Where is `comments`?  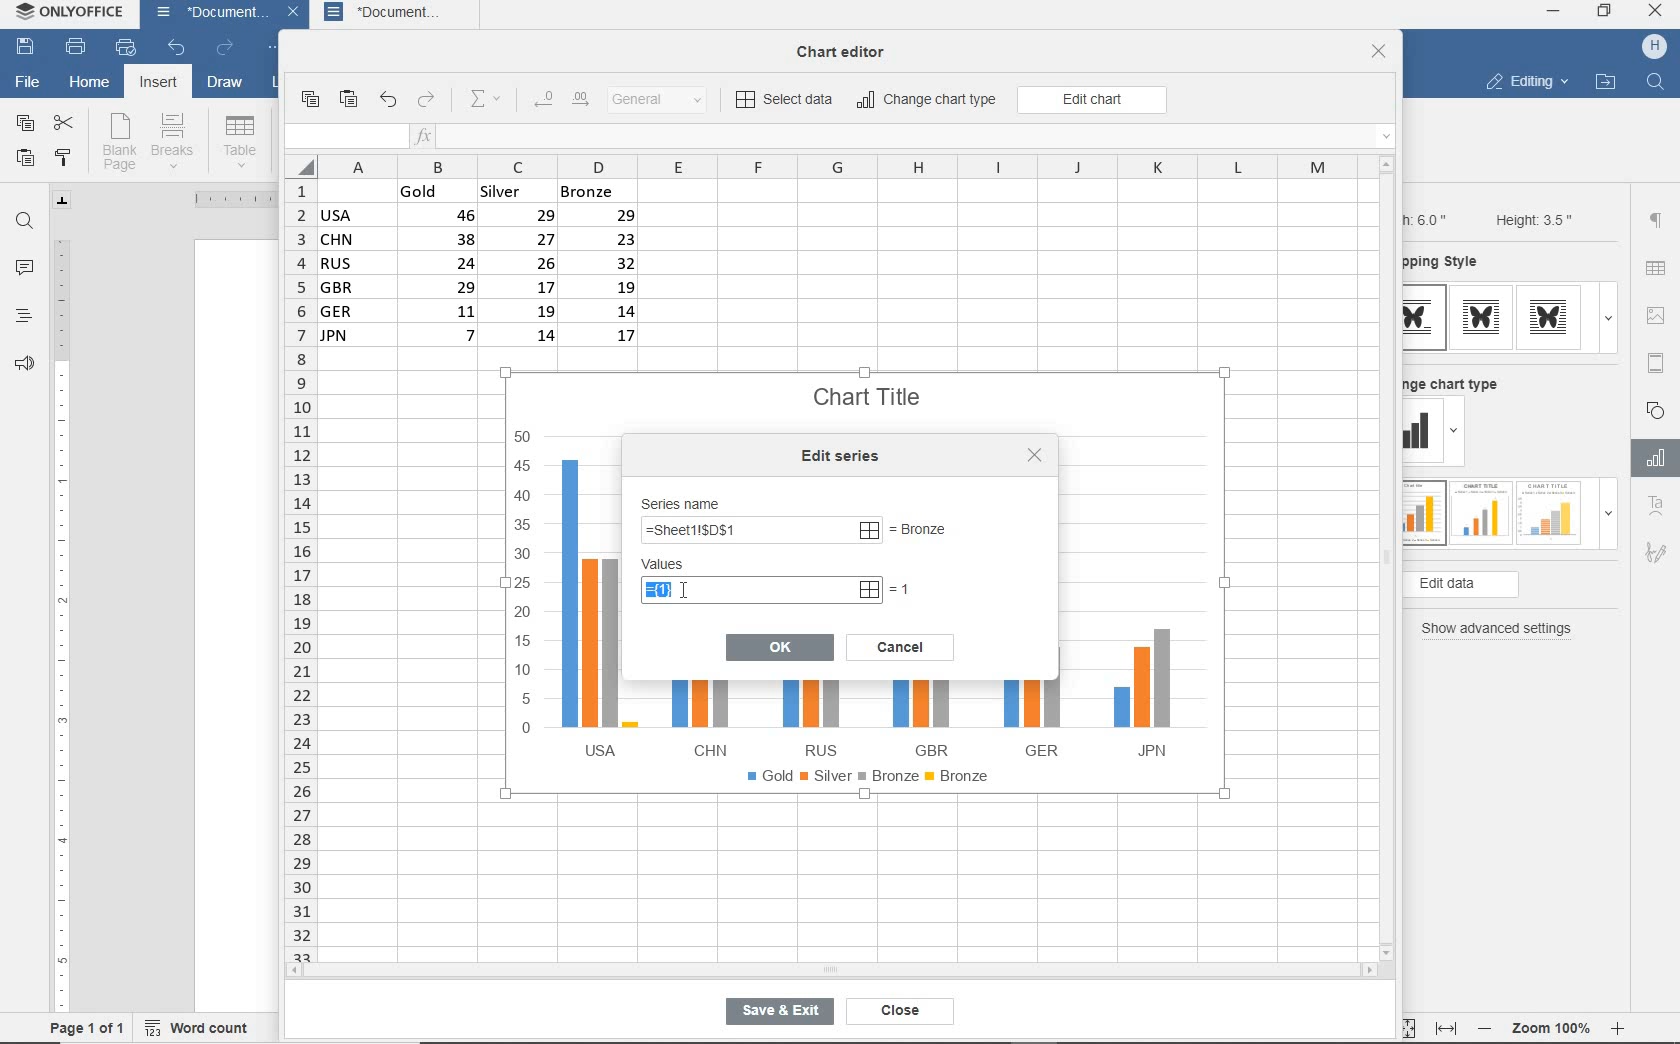 comments is located at coordinates (25, 270).